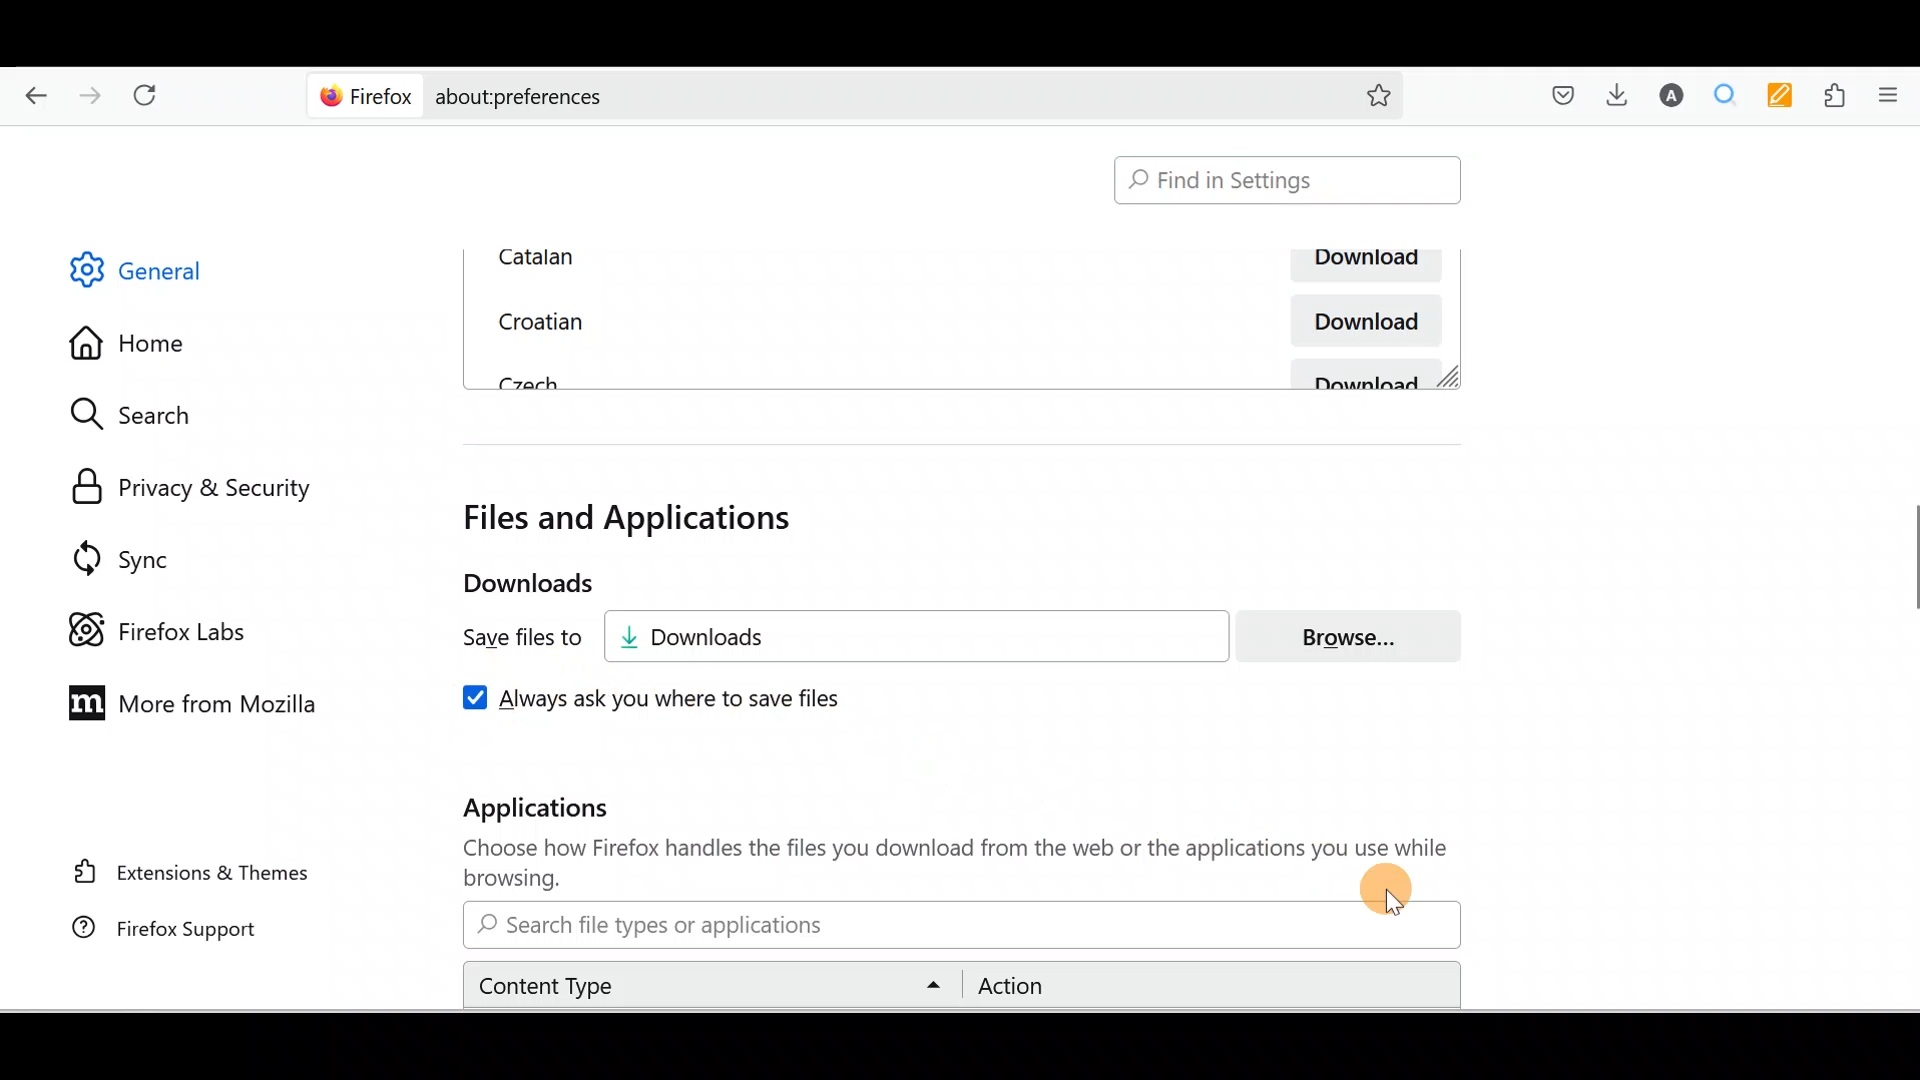  I want to click on Reload current page, so click(157, 99).